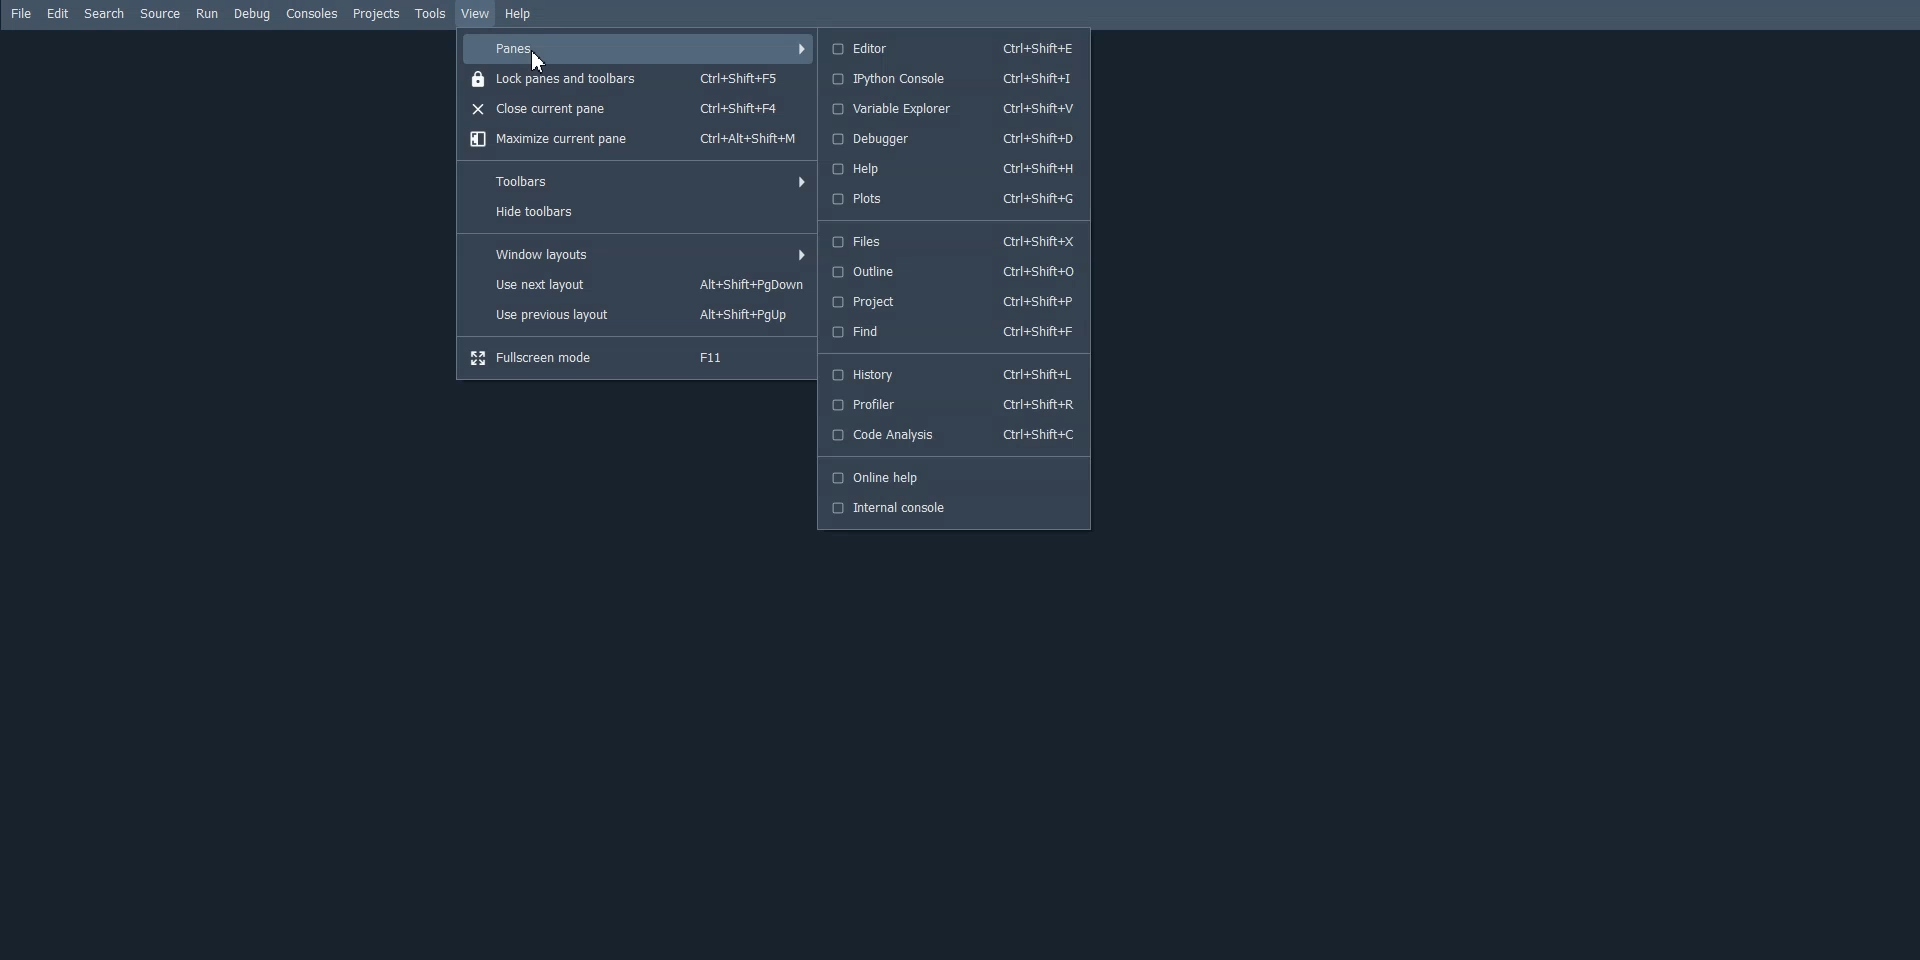 The image size is (1920, 960). Describe the element at coordinates (951, 169) in the screenshot. I see `Help` at that location.